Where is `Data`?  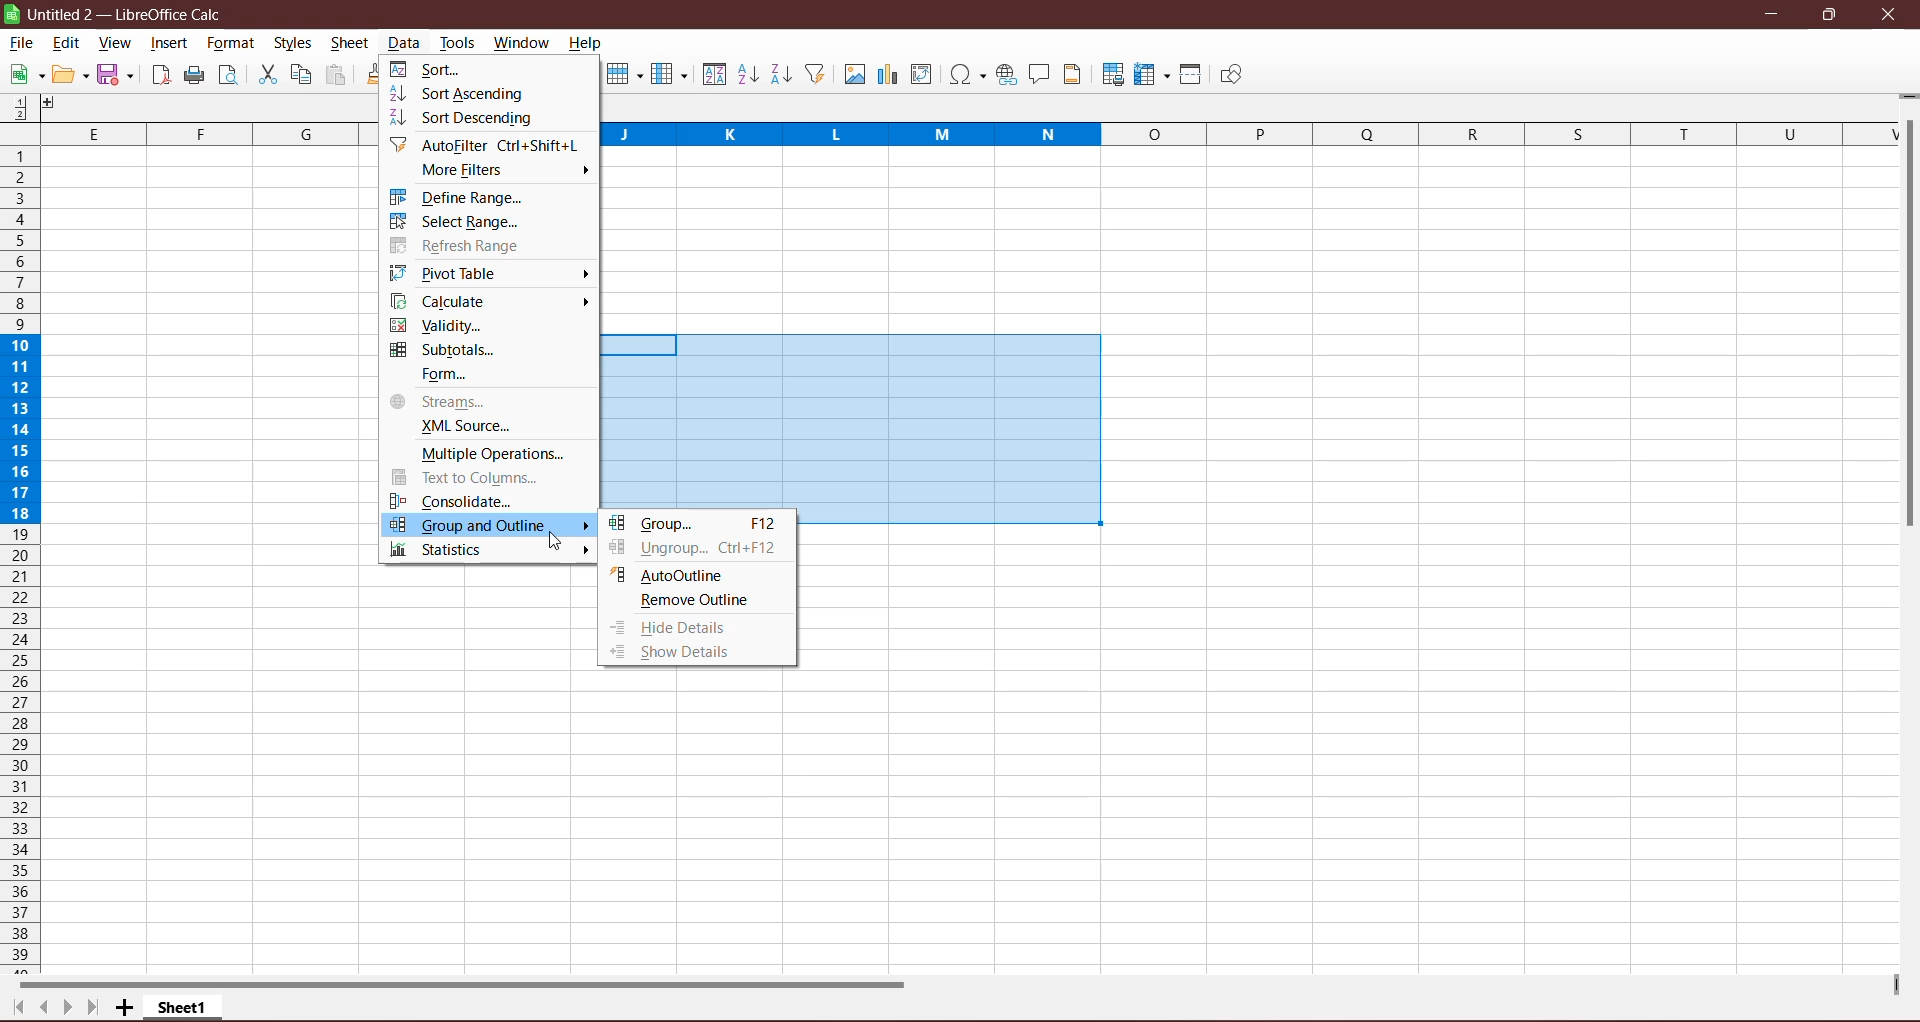 Data is located at coordinates (404, 43).